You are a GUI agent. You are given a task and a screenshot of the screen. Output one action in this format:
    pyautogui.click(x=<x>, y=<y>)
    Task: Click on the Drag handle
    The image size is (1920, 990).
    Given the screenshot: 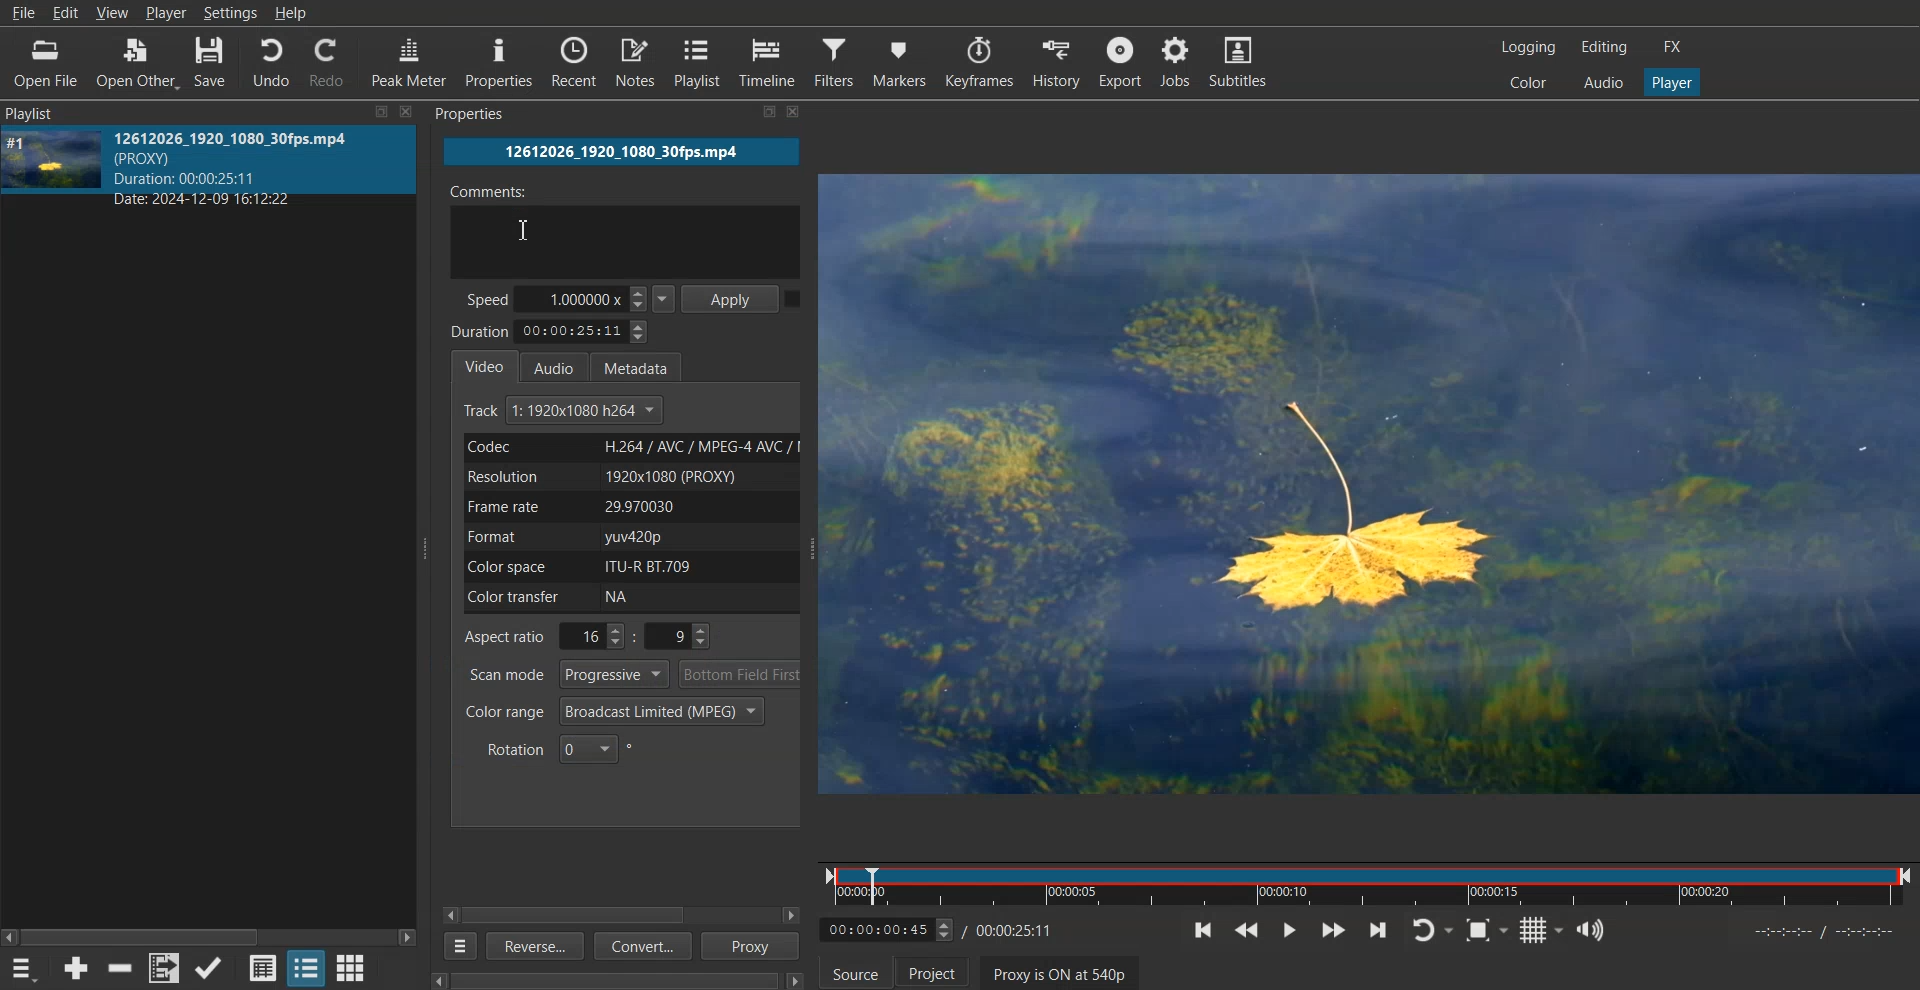 What is the action you would take?
    pyautogui.click(x=428, y=547)
    